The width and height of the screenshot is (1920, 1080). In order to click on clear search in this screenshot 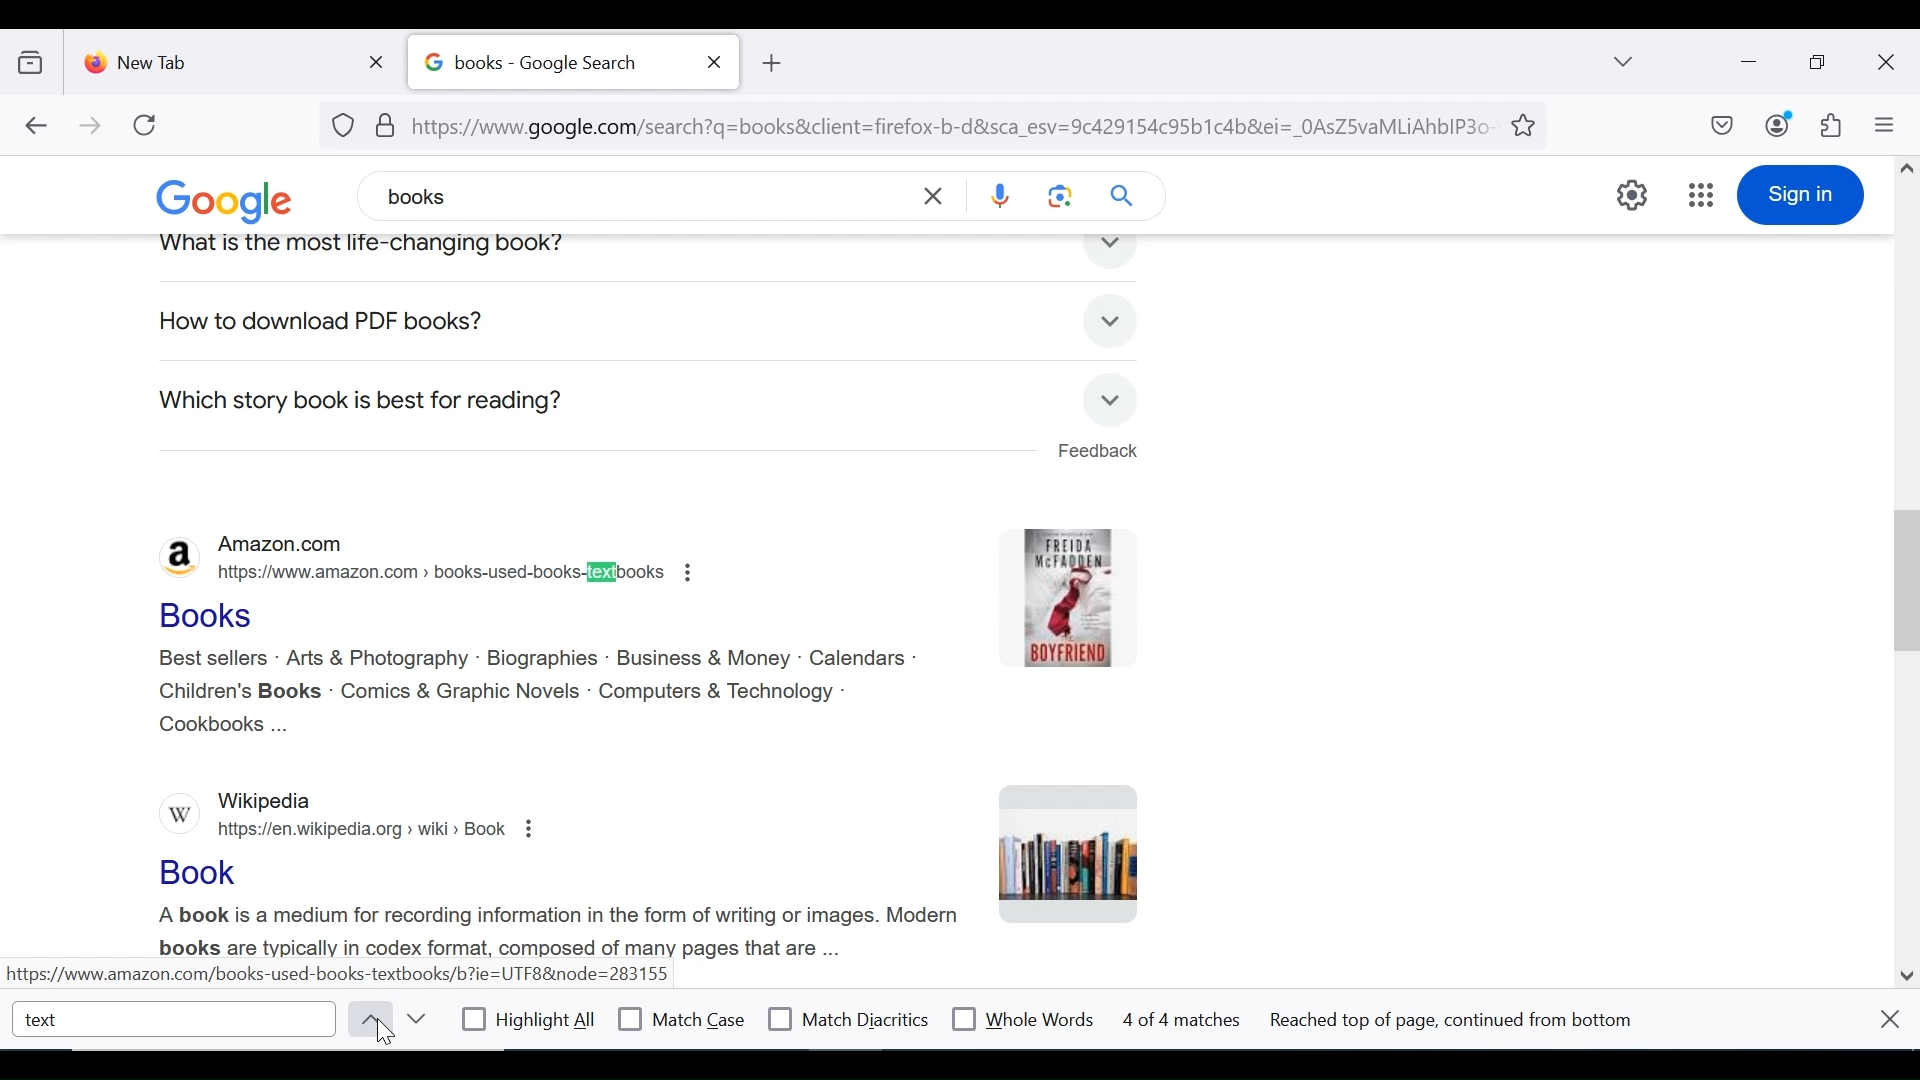, I will do `click(936, 195)`.